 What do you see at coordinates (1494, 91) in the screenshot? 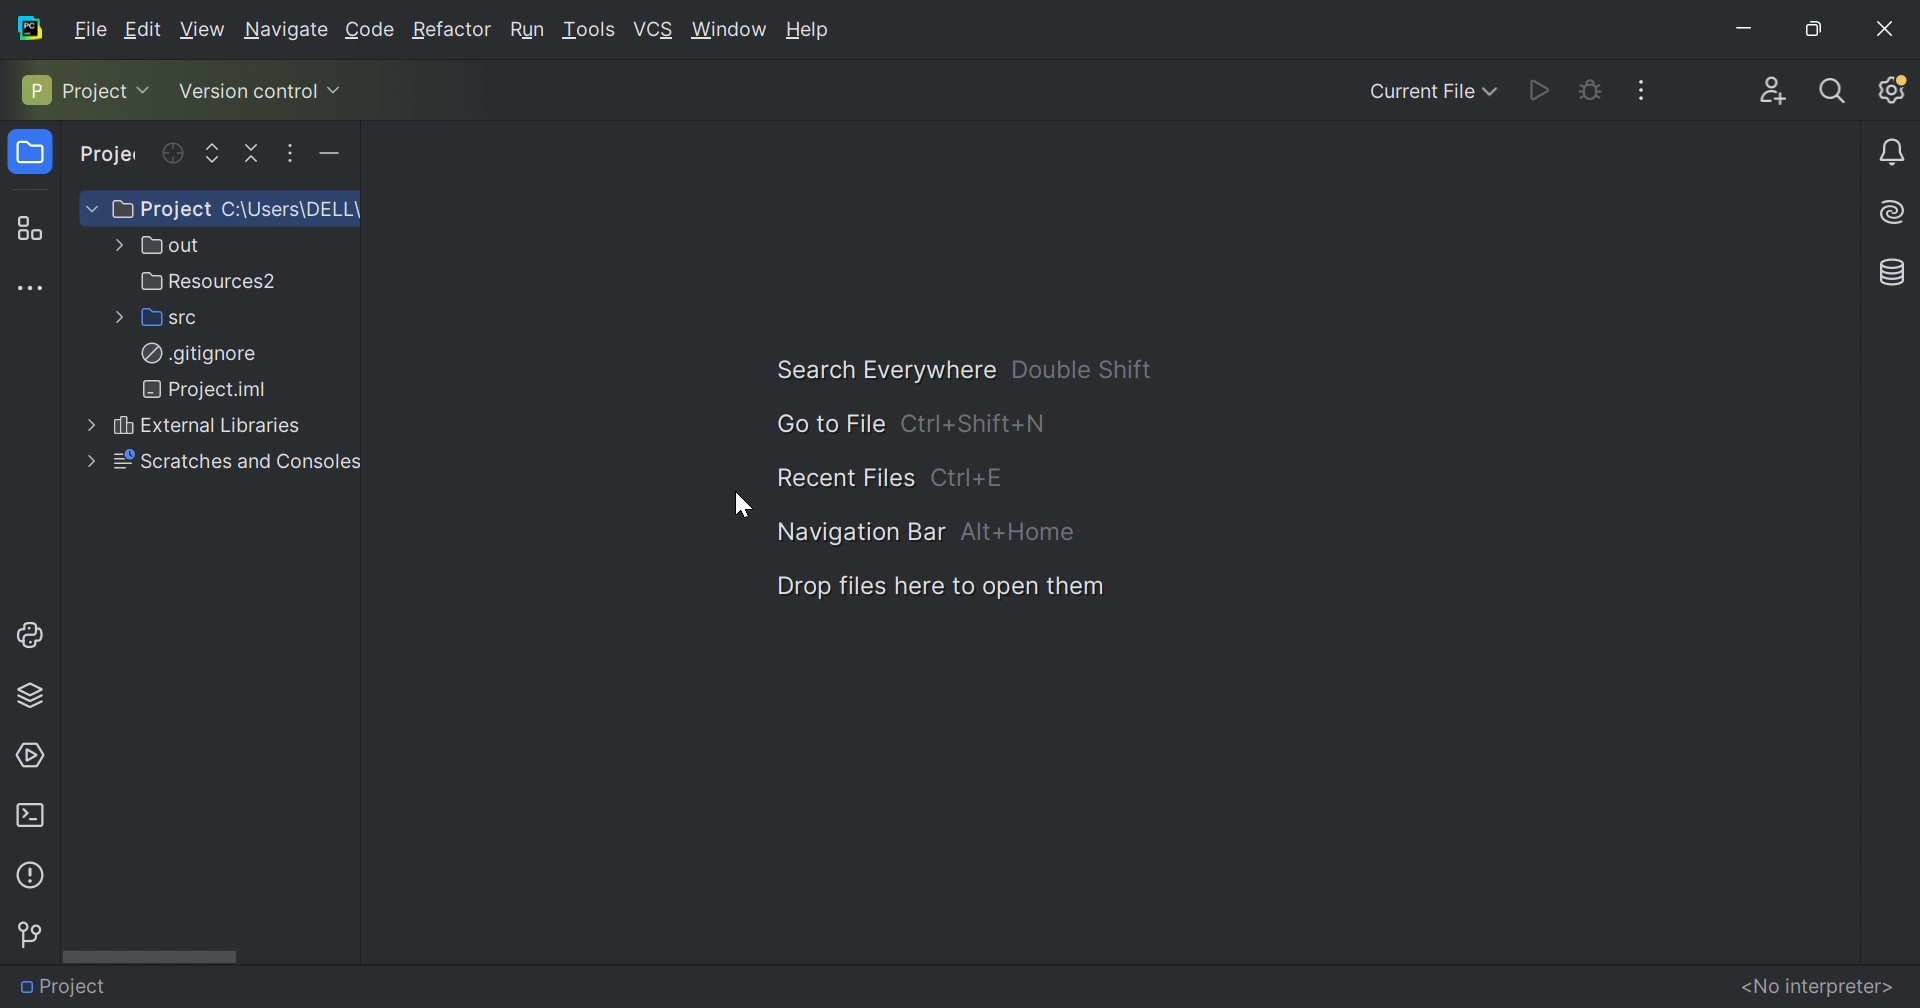
I see `Drop Down` at bounding box center [1494, 91].